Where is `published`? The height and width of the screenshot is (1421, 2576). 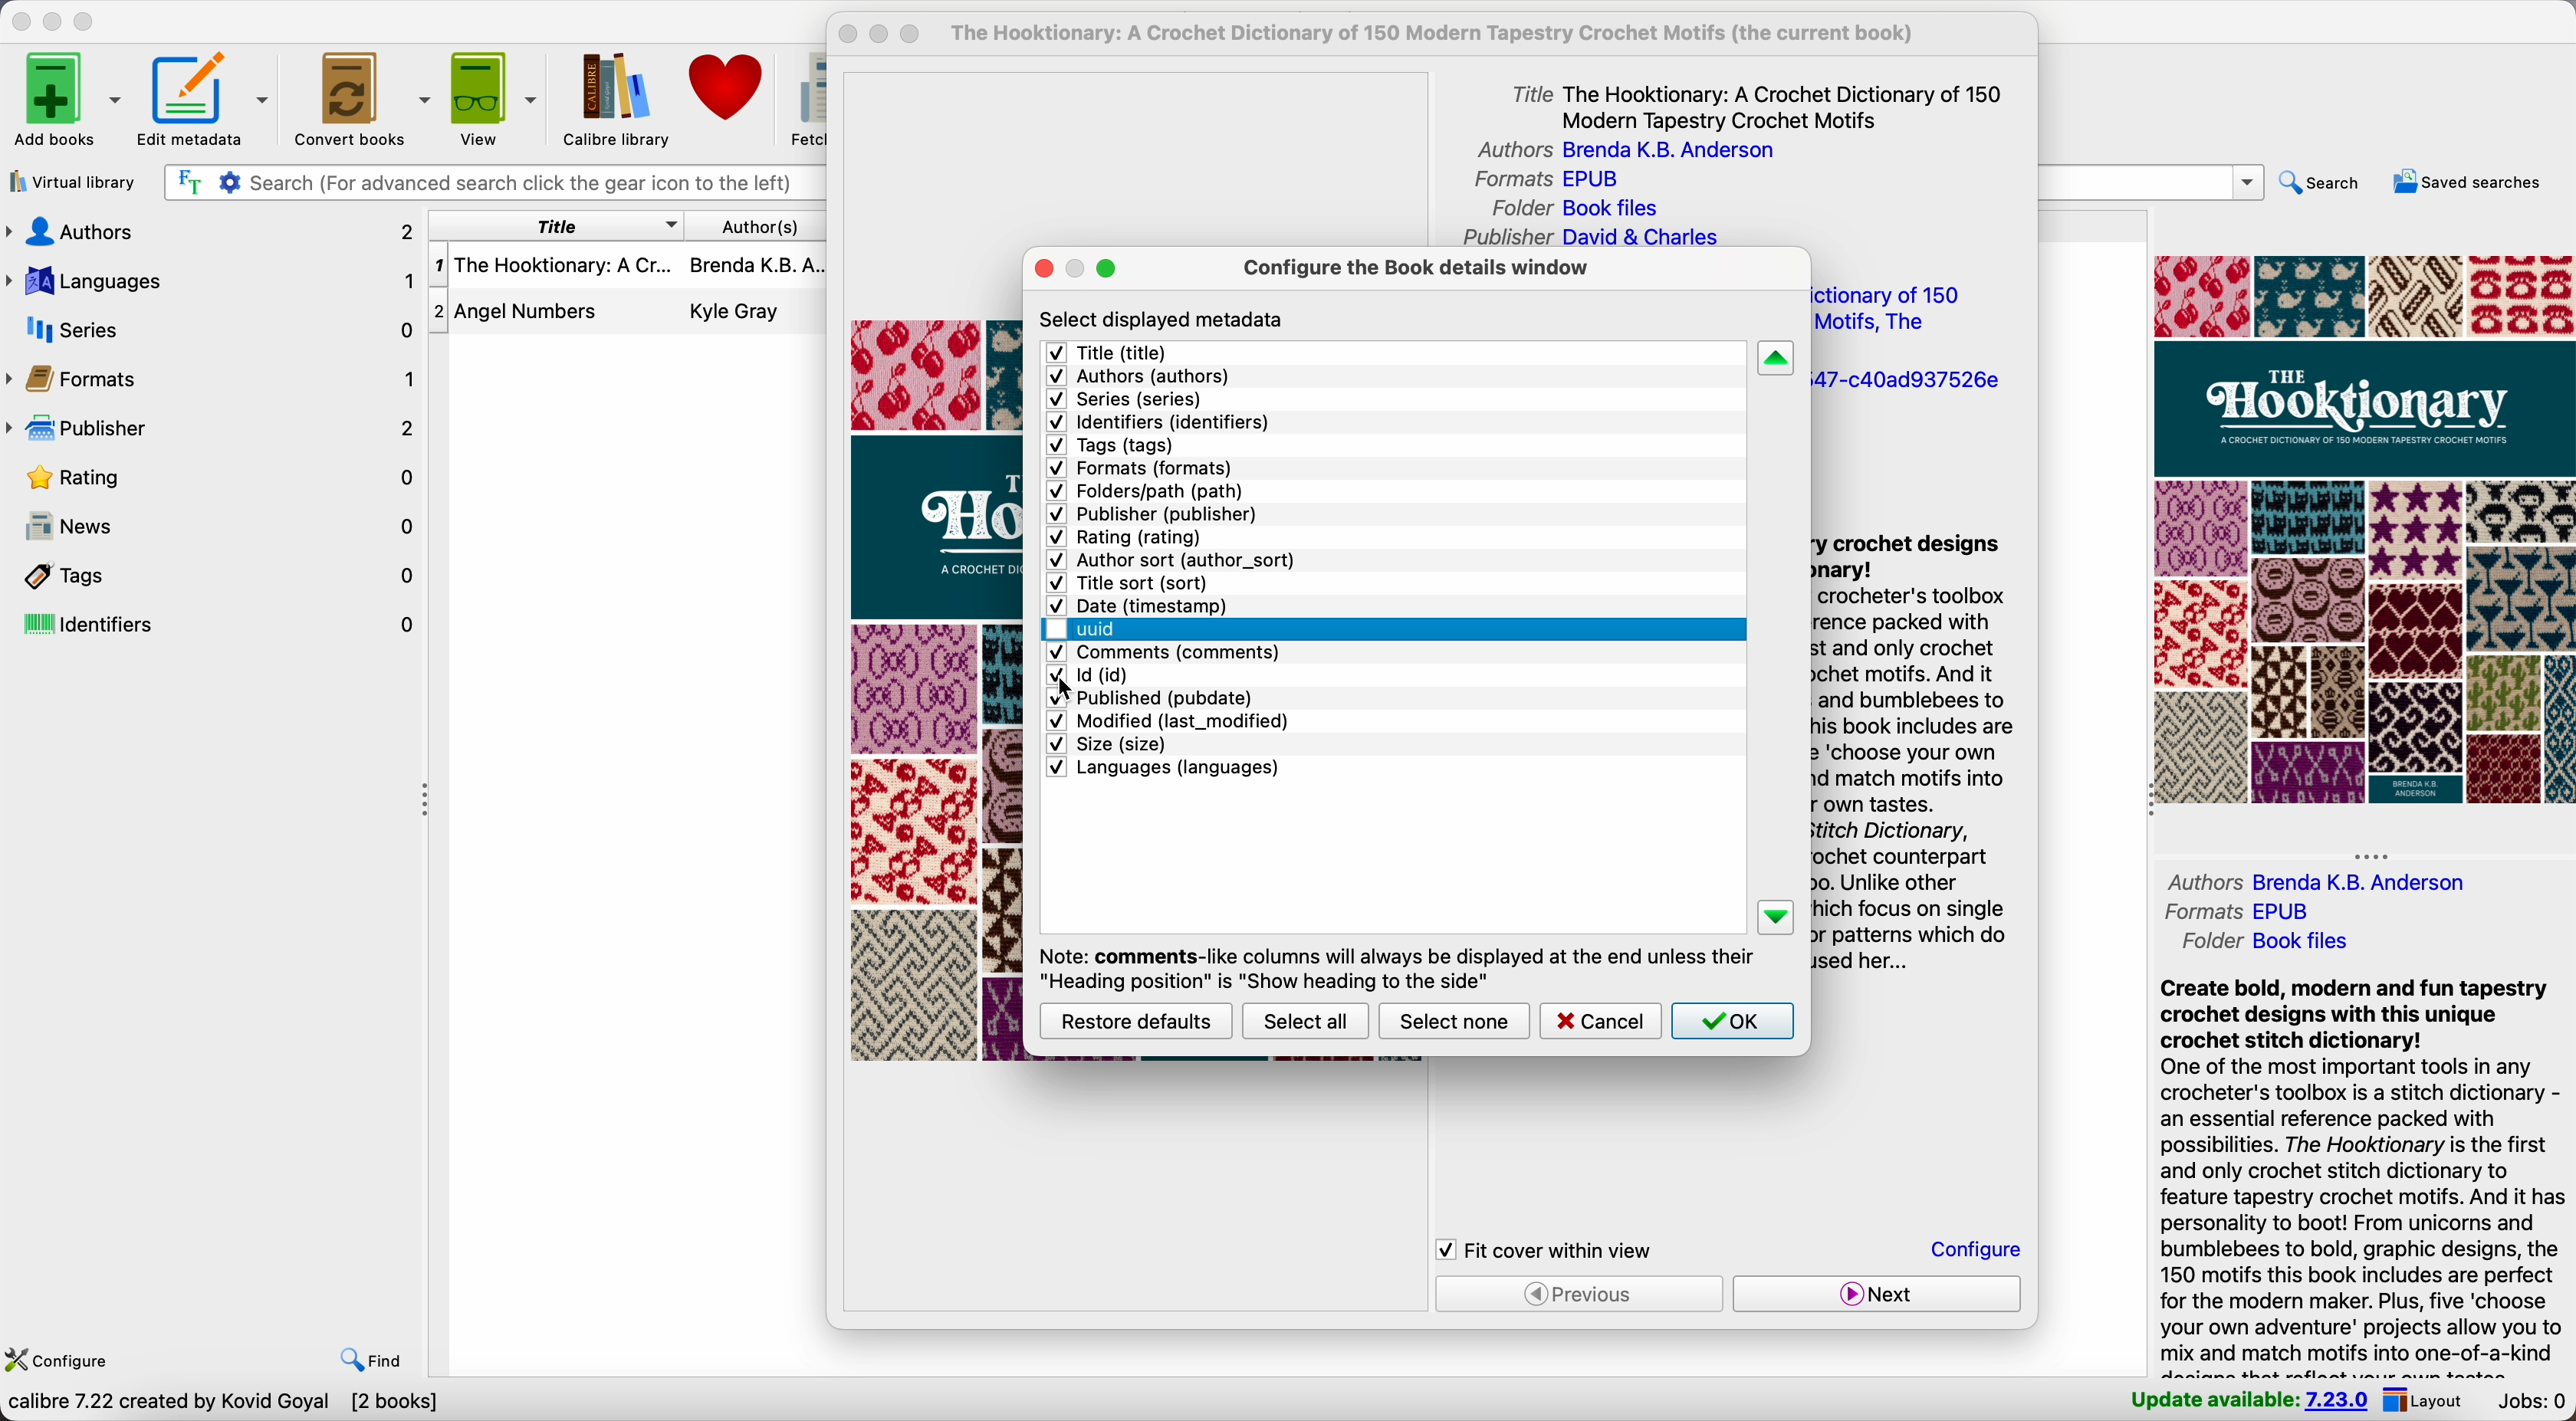
published is located at coordinates (1154, 696).